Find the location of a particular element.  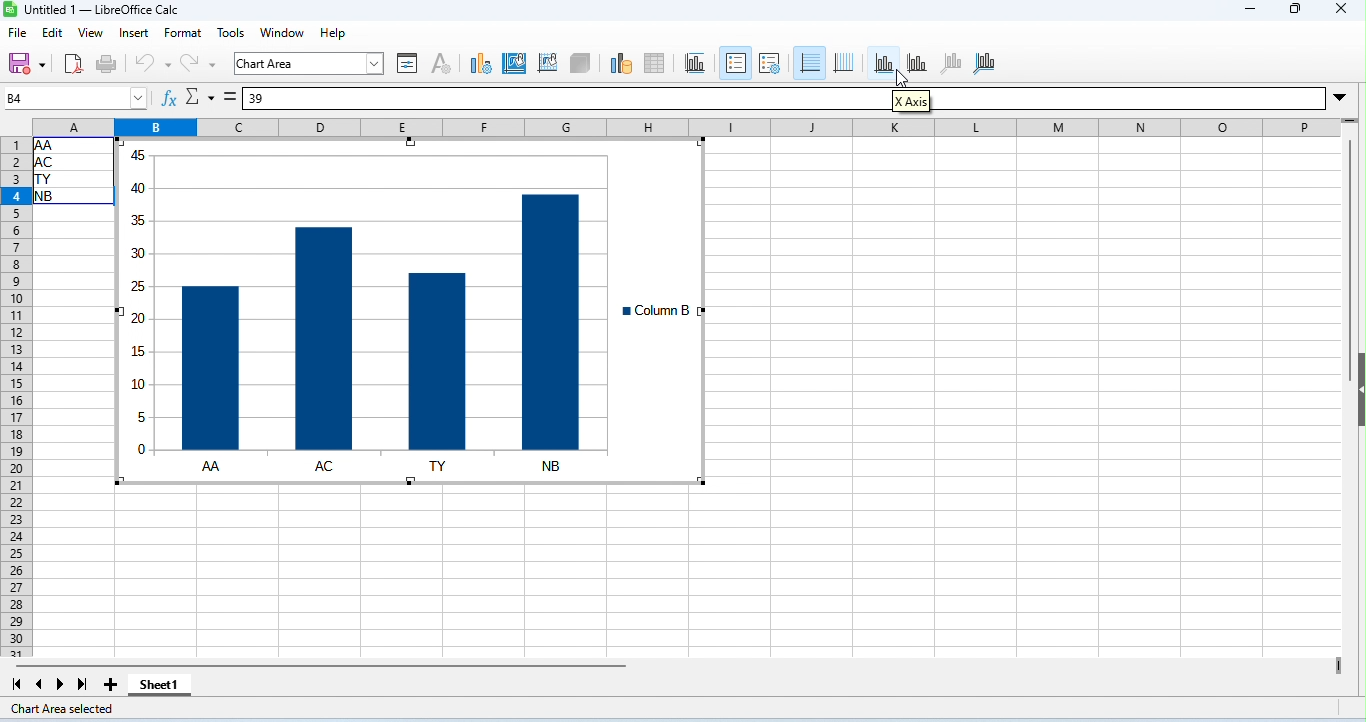

legends on/ off is located at coordinates (737, 64).